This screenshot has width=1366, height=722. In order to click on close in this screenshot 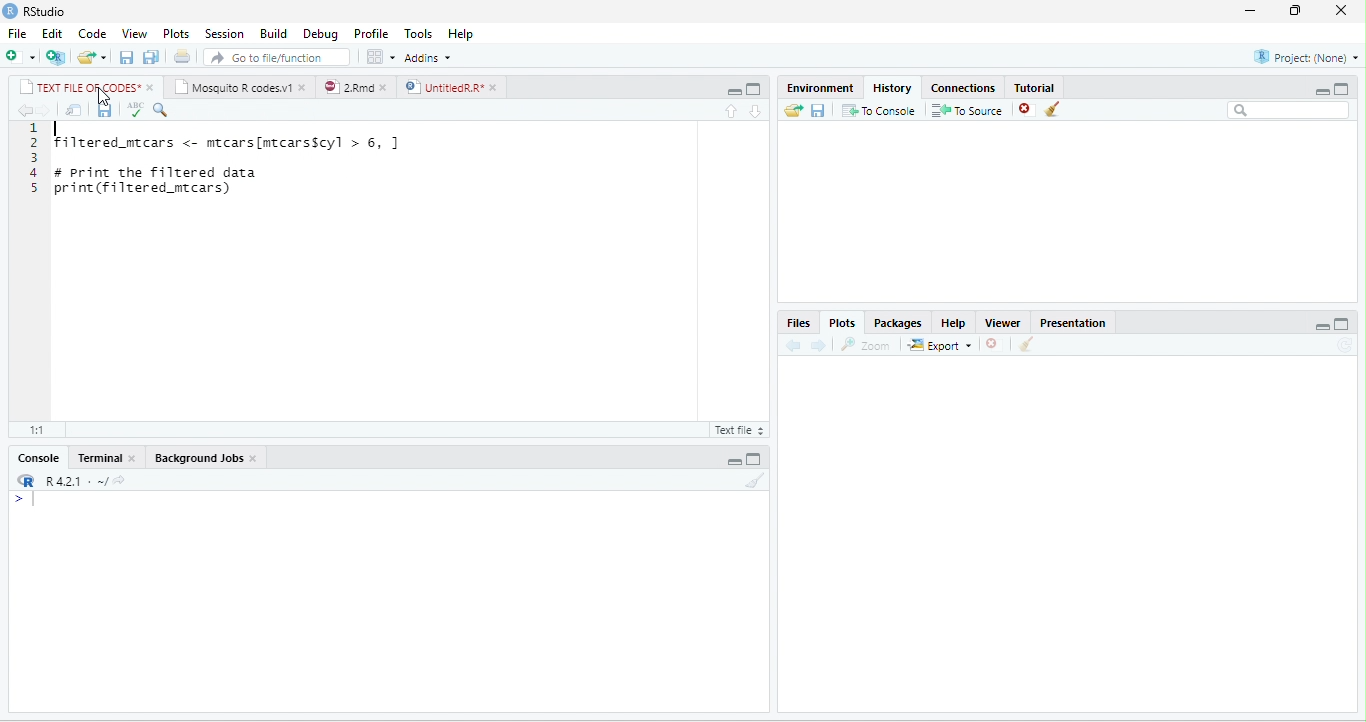, I will do `click(304, 89)`.